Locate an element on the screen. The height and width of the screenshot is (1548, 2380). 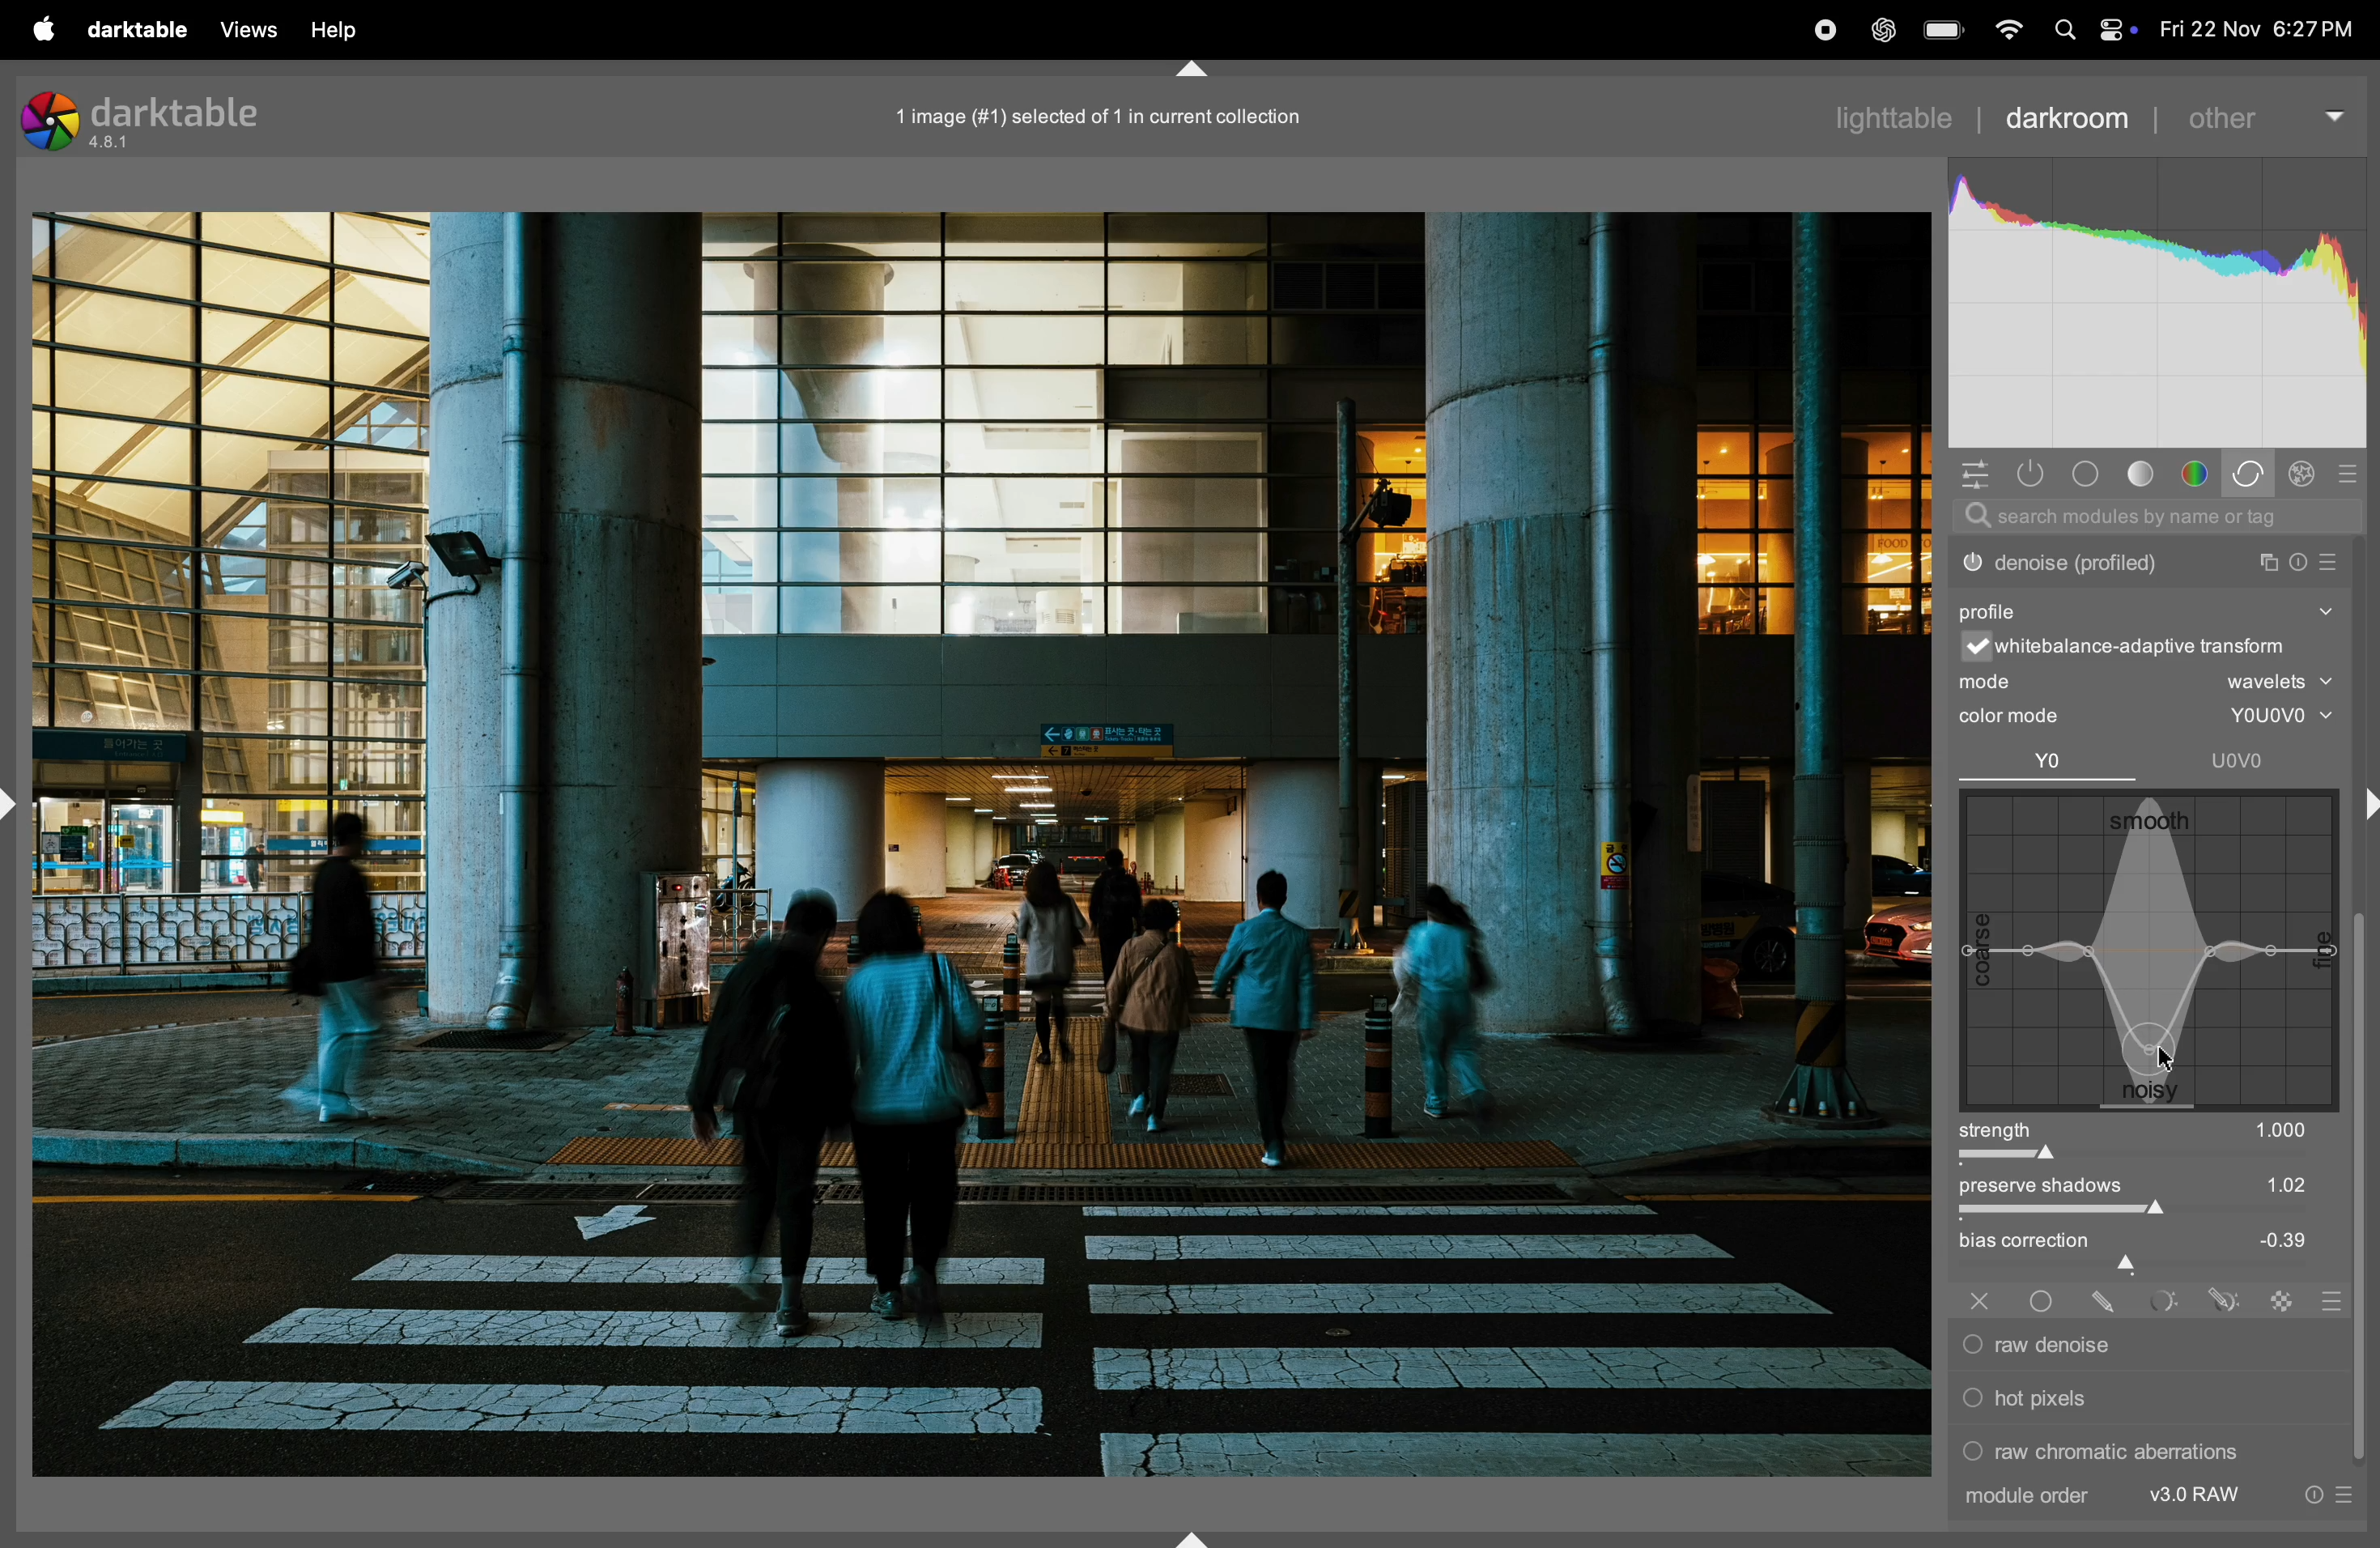
profile is located at coordinates (1989, 611).